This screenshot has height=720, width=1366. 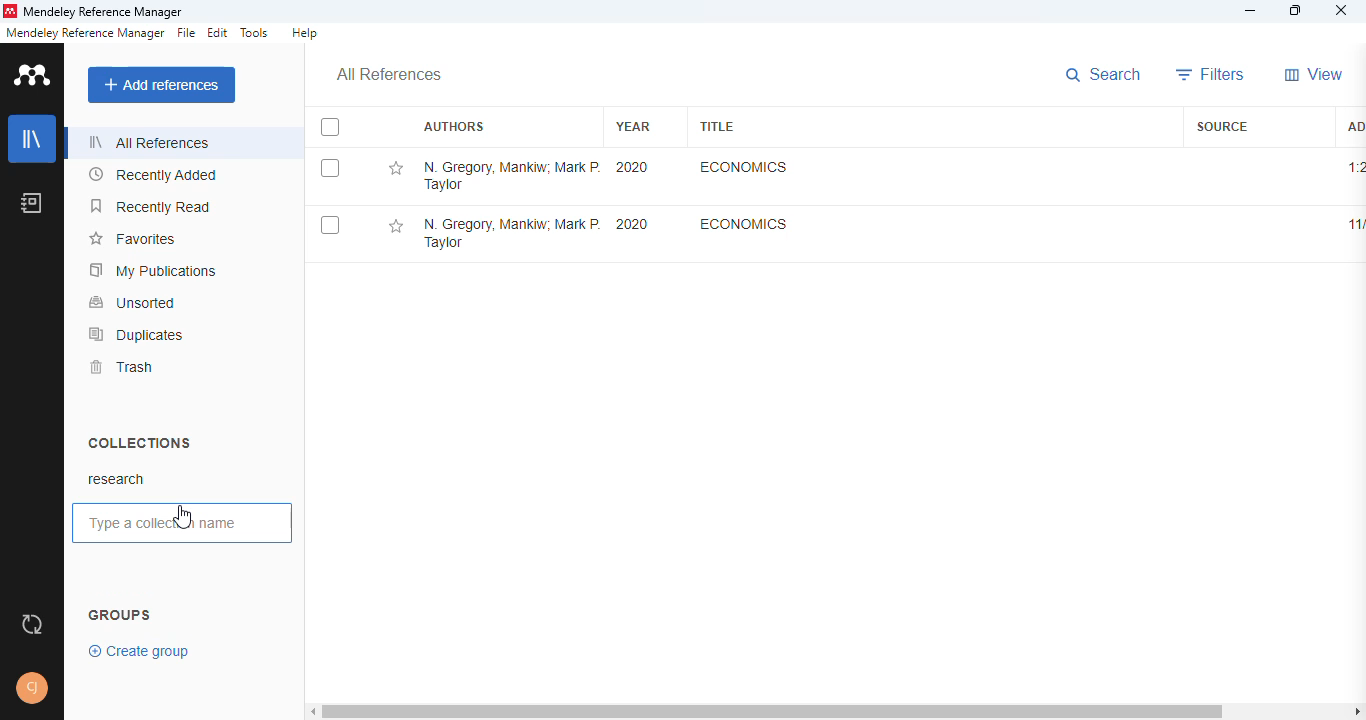 What do you see at coordinates (162, 85) in the screenshot?
I see `add references` at bounding box center [162, 85].